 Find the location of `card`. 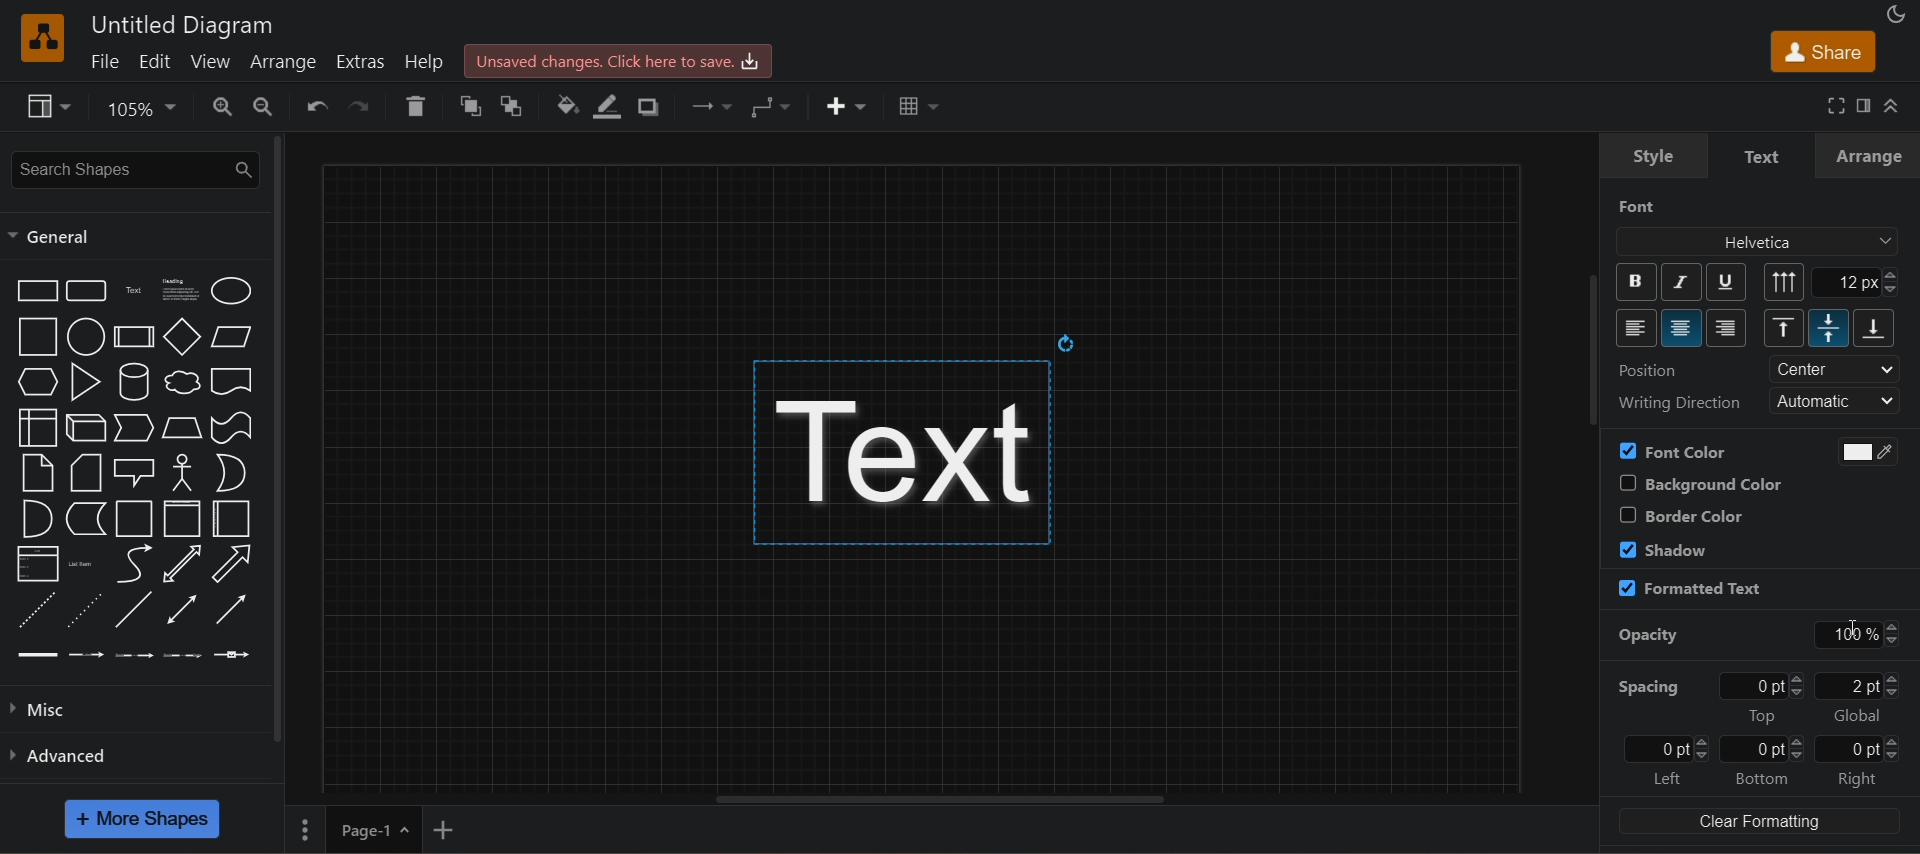

card is located at coordinates (87, 472).